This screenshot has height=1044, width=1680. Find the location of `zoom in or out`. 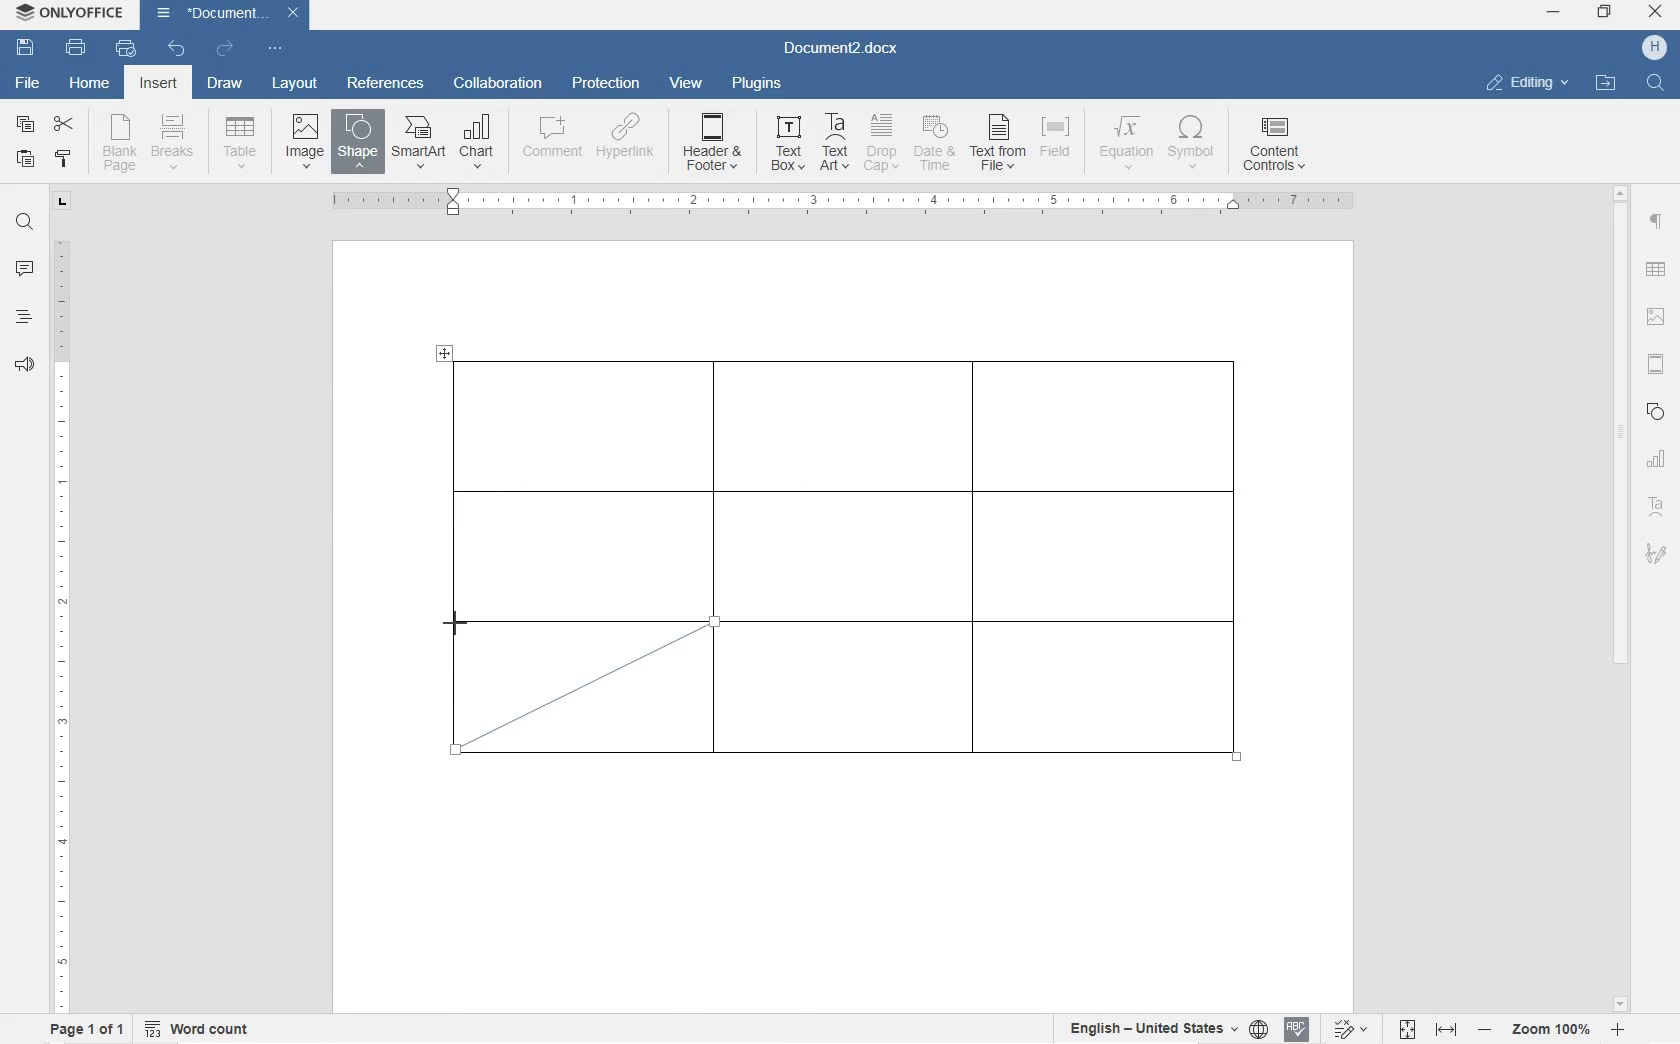

zoom in or out is located at coordinates (1553, 1029).